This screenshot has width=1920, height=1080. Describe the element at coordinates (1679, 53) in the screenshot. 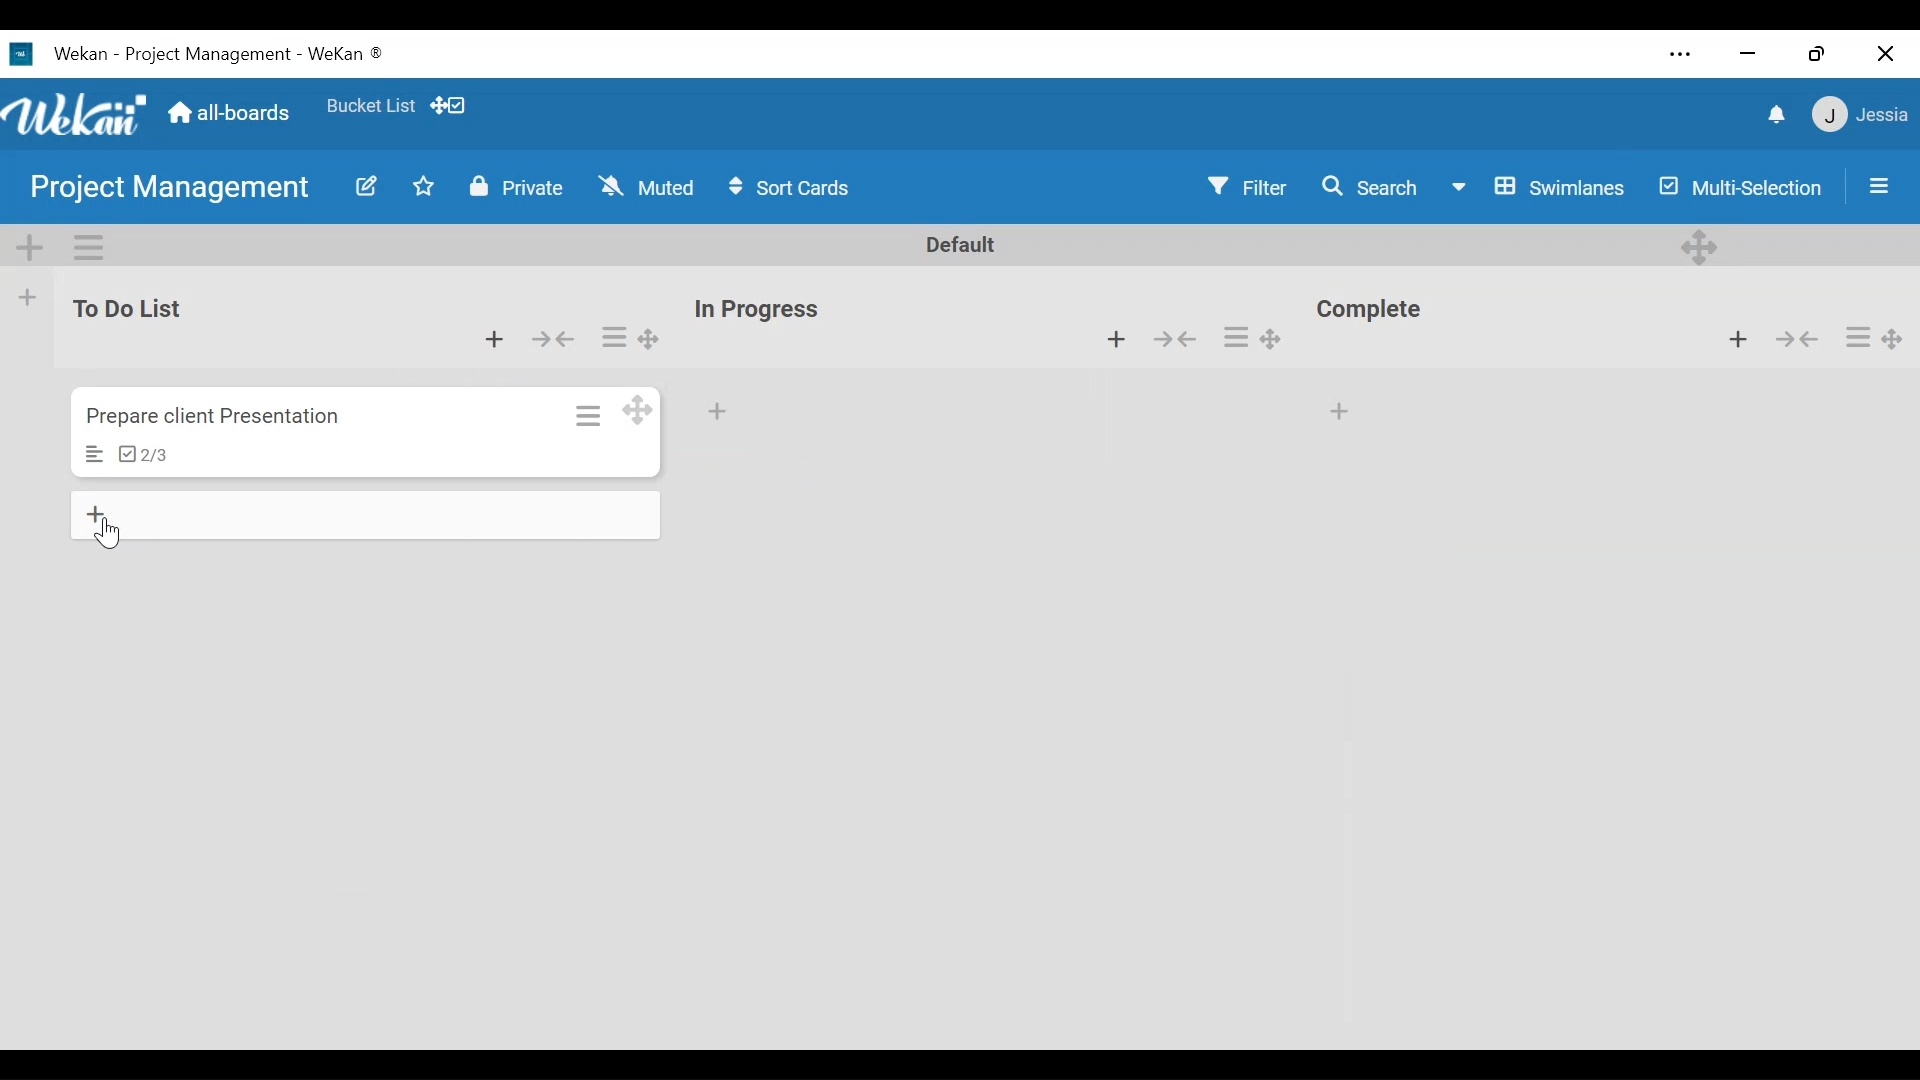

I see `more` at that location.